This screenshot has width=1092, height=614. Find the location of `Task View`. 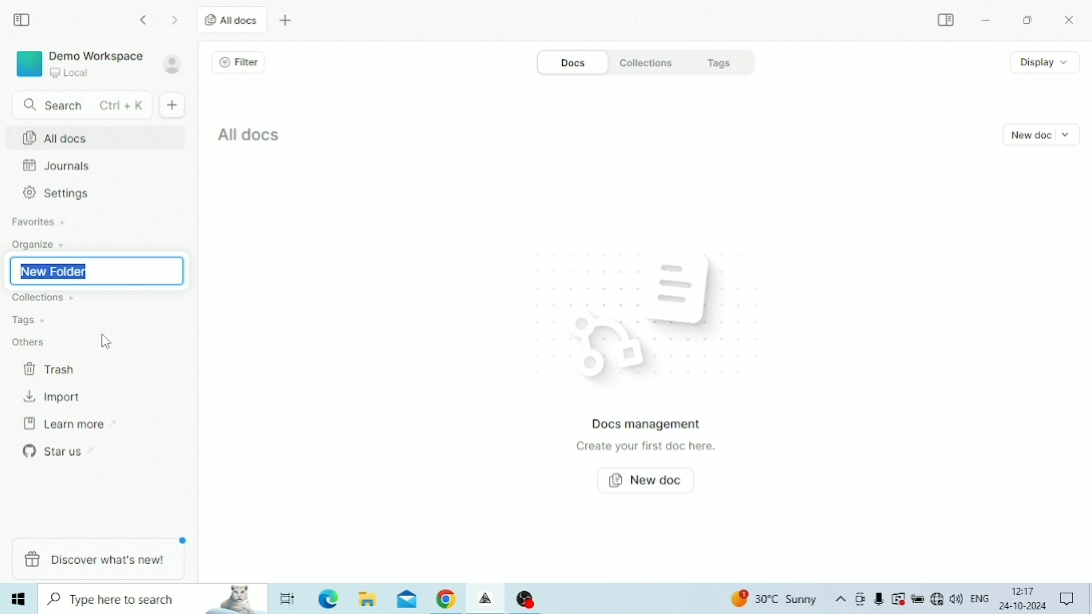

Task View is located at coordinates (289, 598).